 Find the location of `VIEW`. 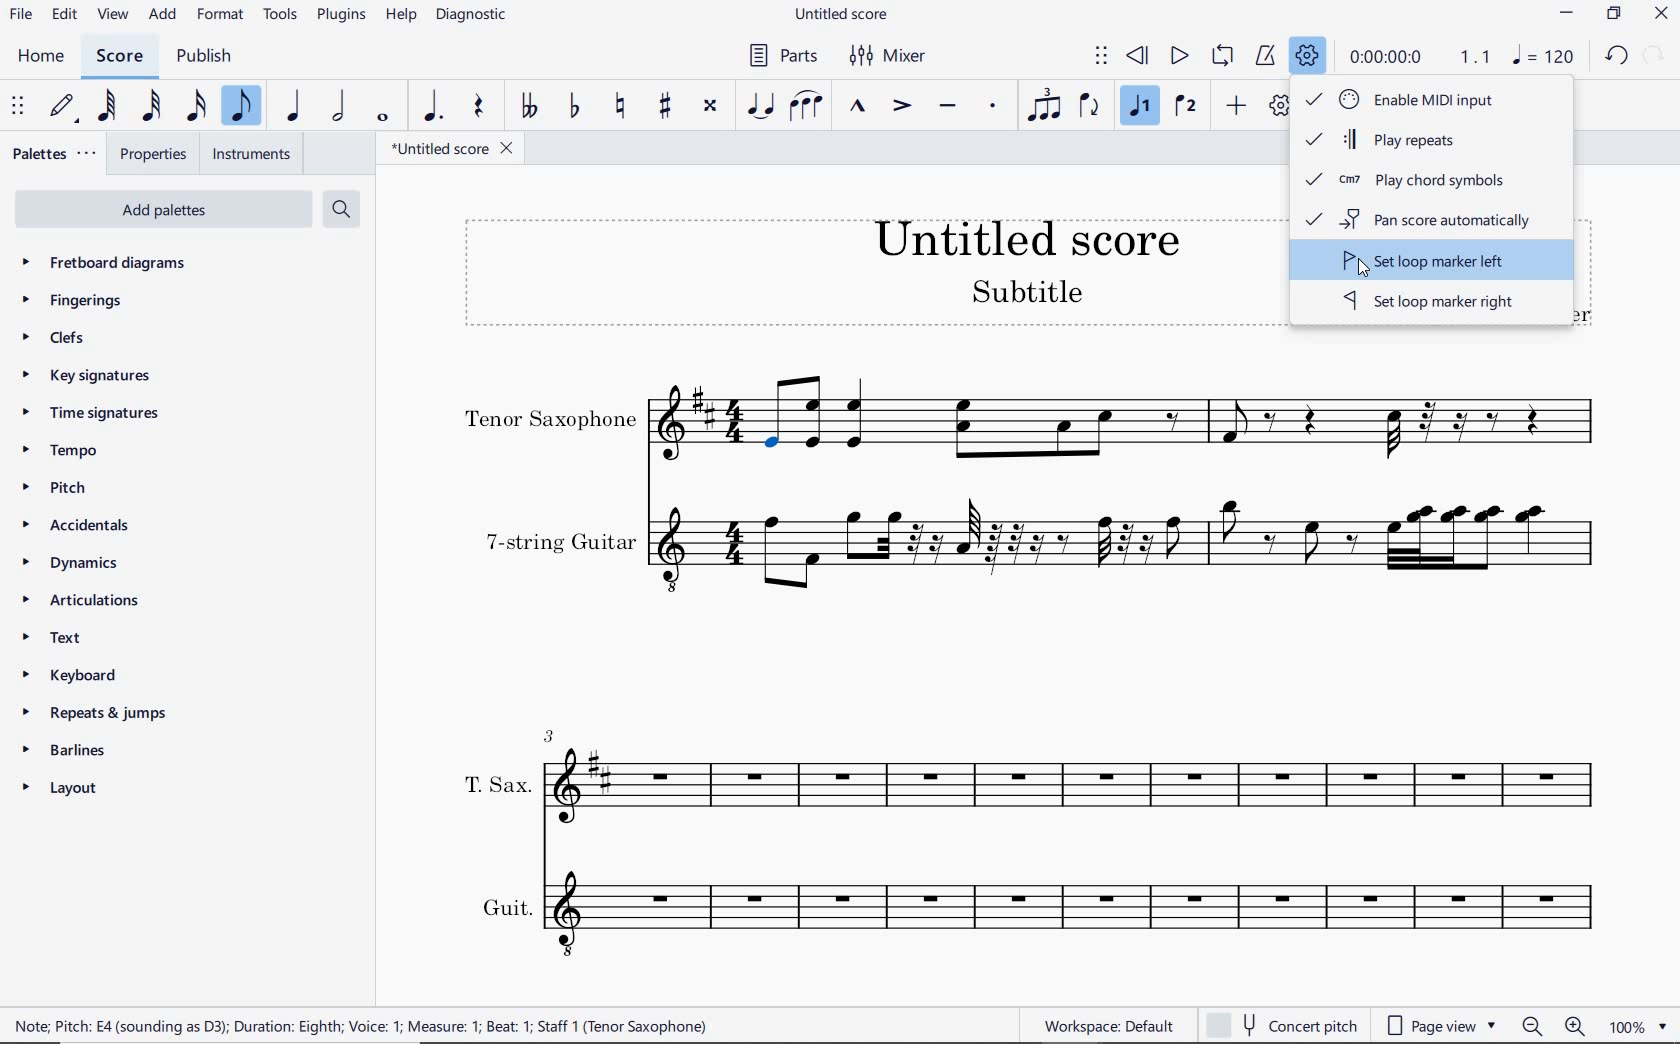

VIEW is located at coordinates (112, 15).